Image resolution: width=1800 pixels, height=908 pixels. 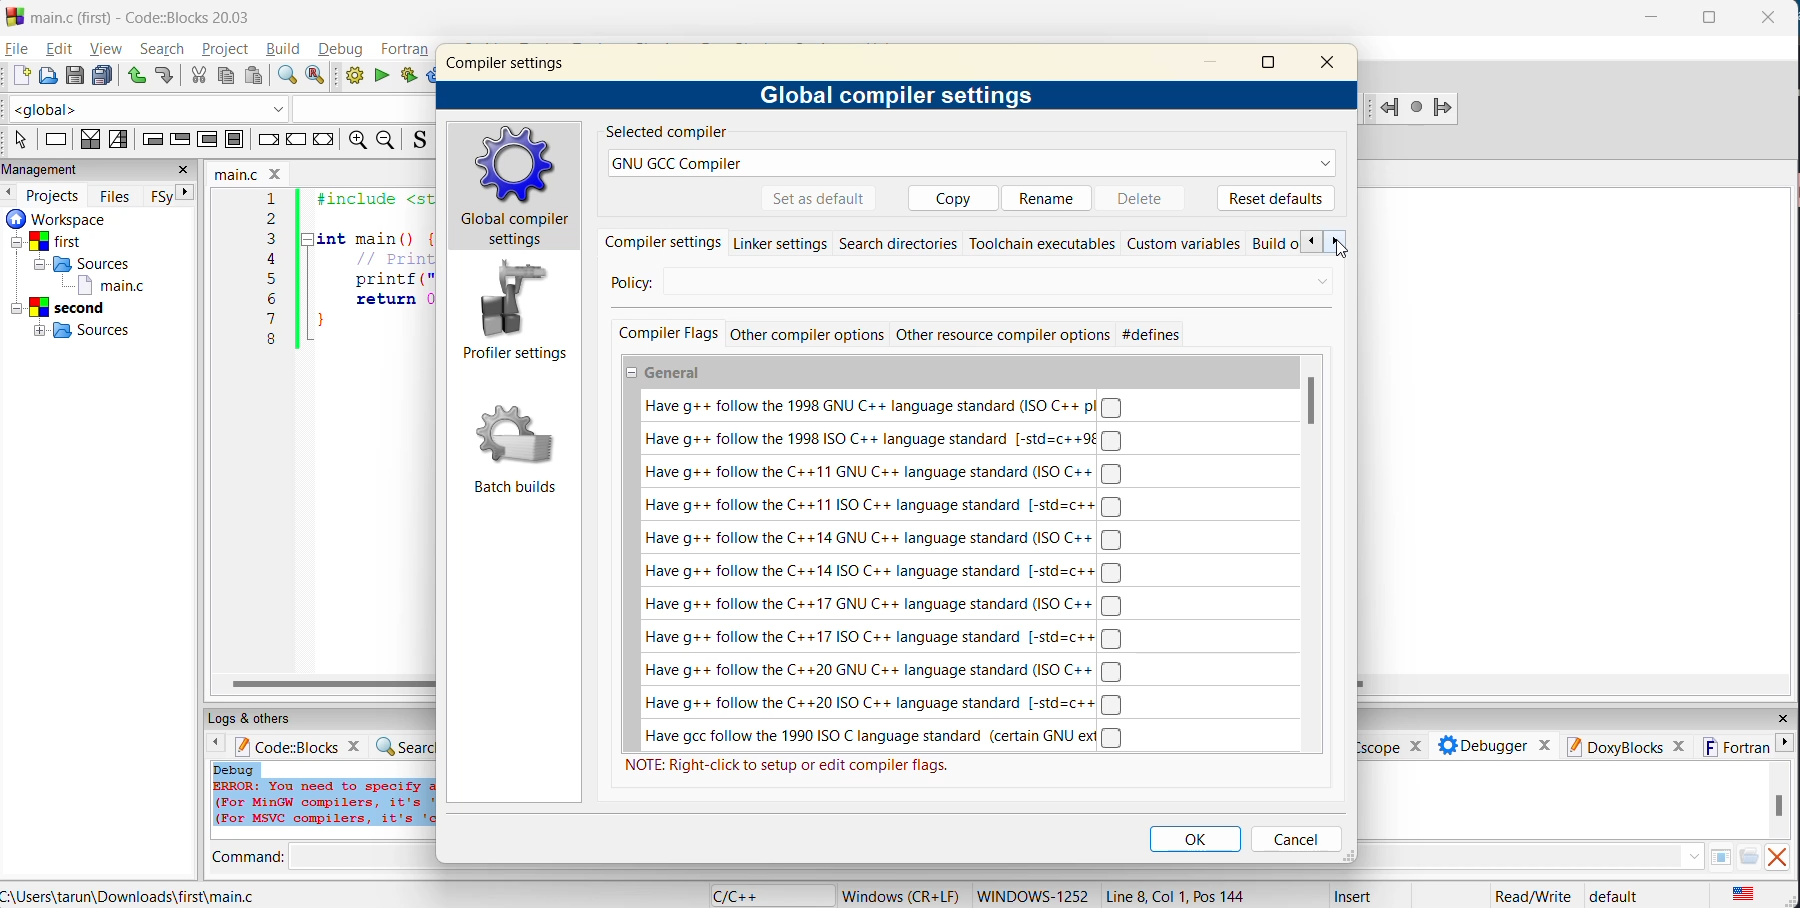 What do you see at coordinates (1747, 896) in the screenshot?
I see `text language` at bounding box center [1747, 896].